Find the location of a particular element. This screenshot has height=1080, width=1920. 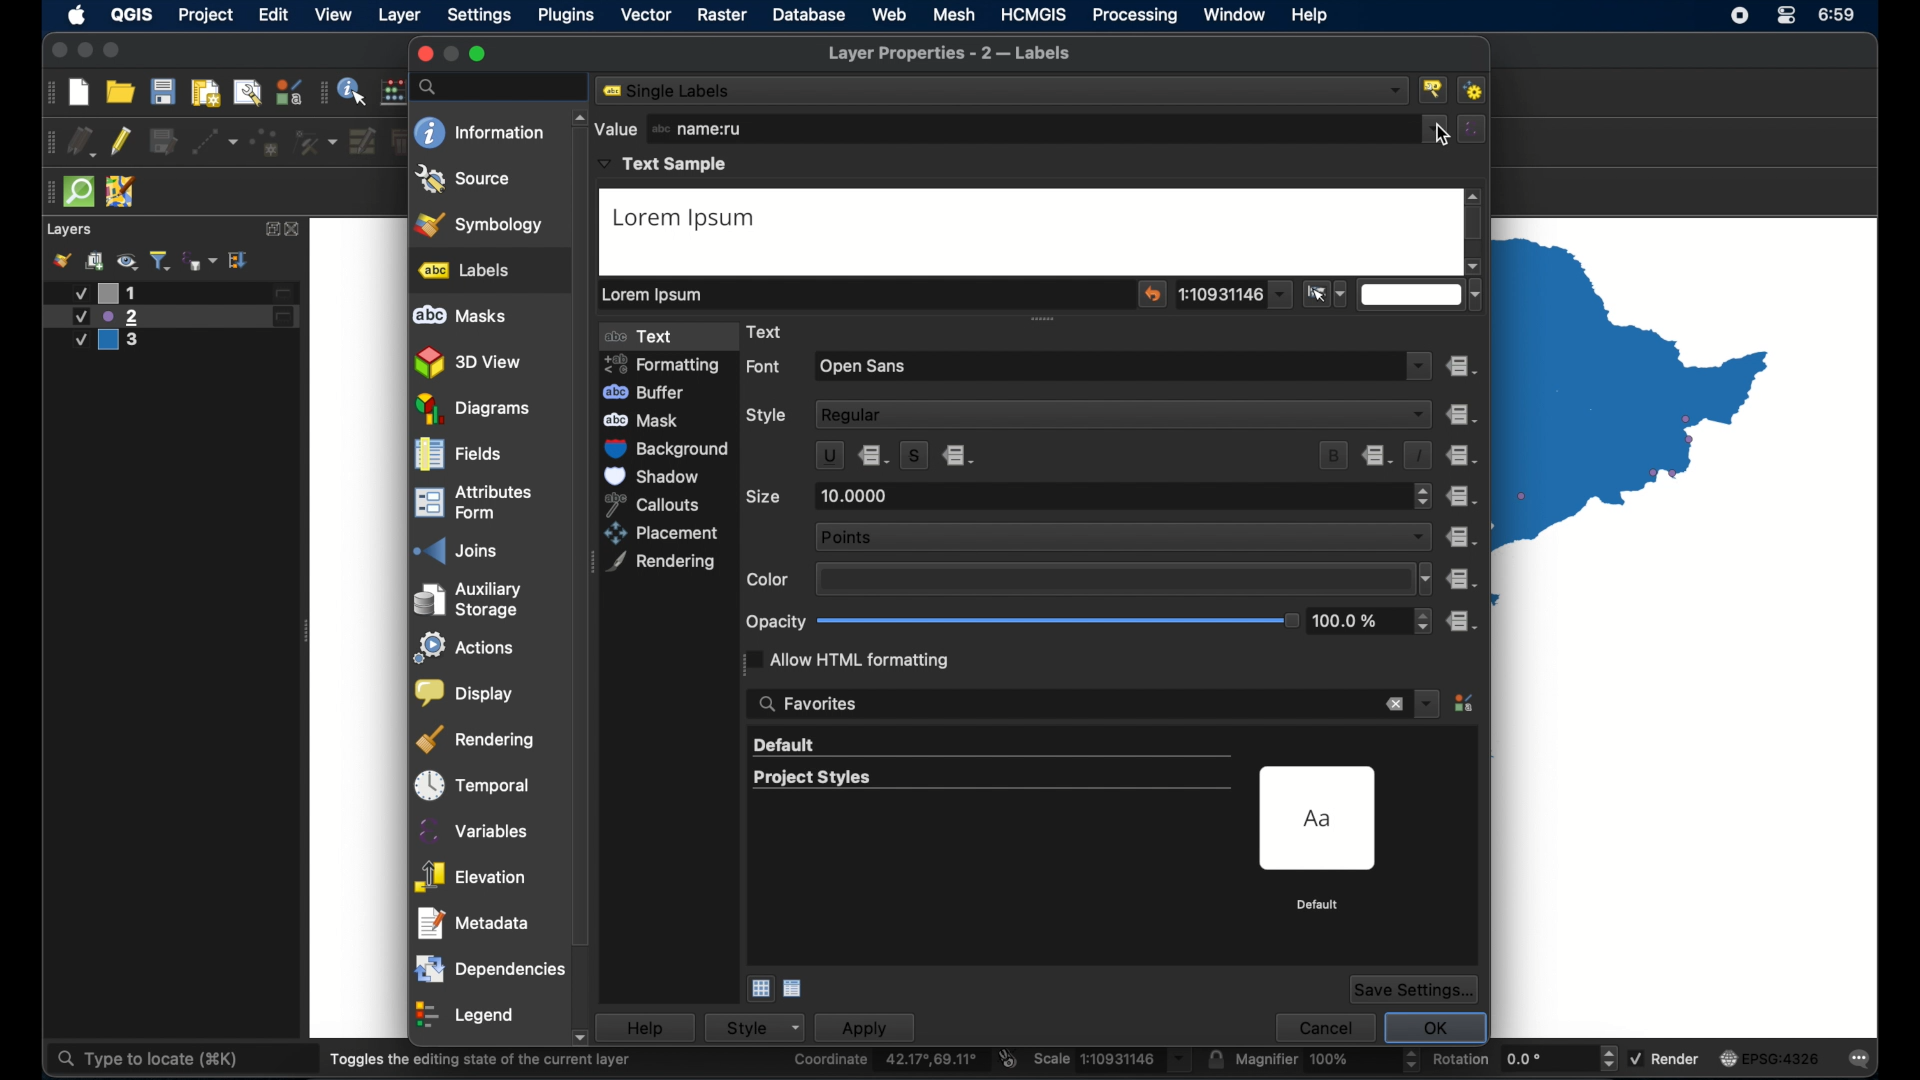

add group is located at coordinates (96, 260).